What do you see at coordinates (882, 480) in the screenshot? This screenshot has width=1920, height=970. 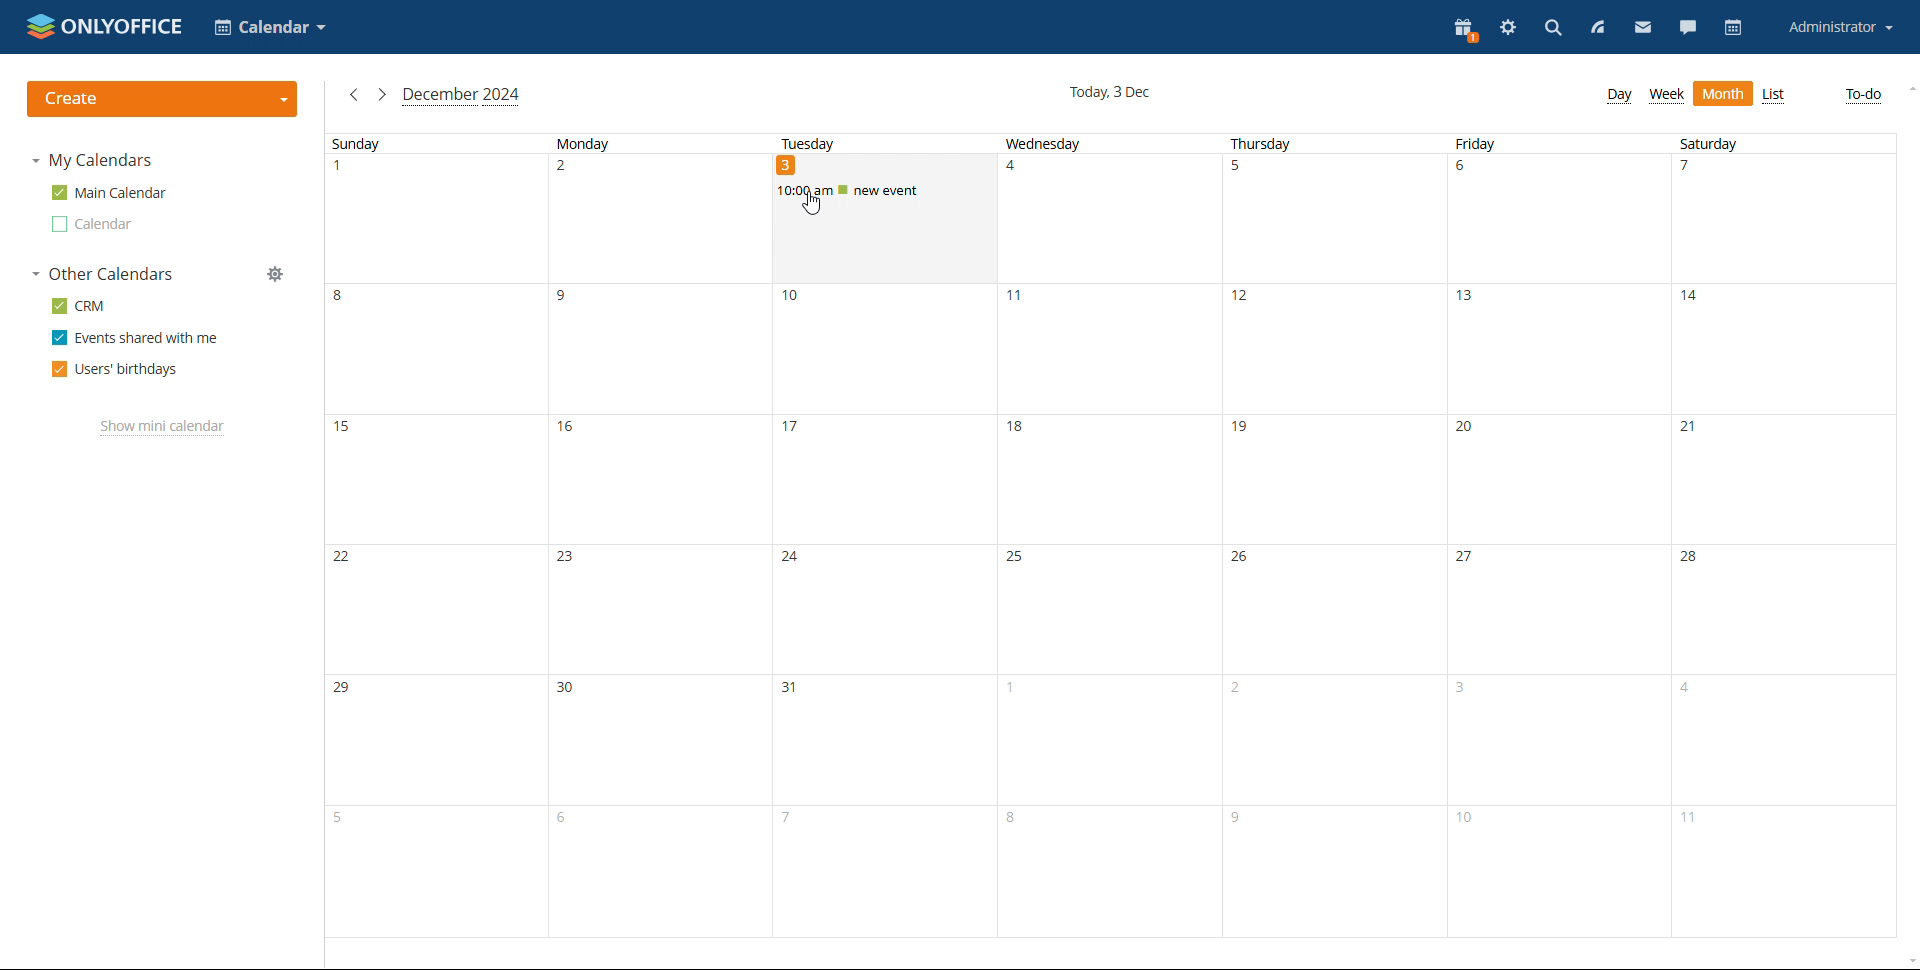 I see `17` at bounding box center [882, 480].